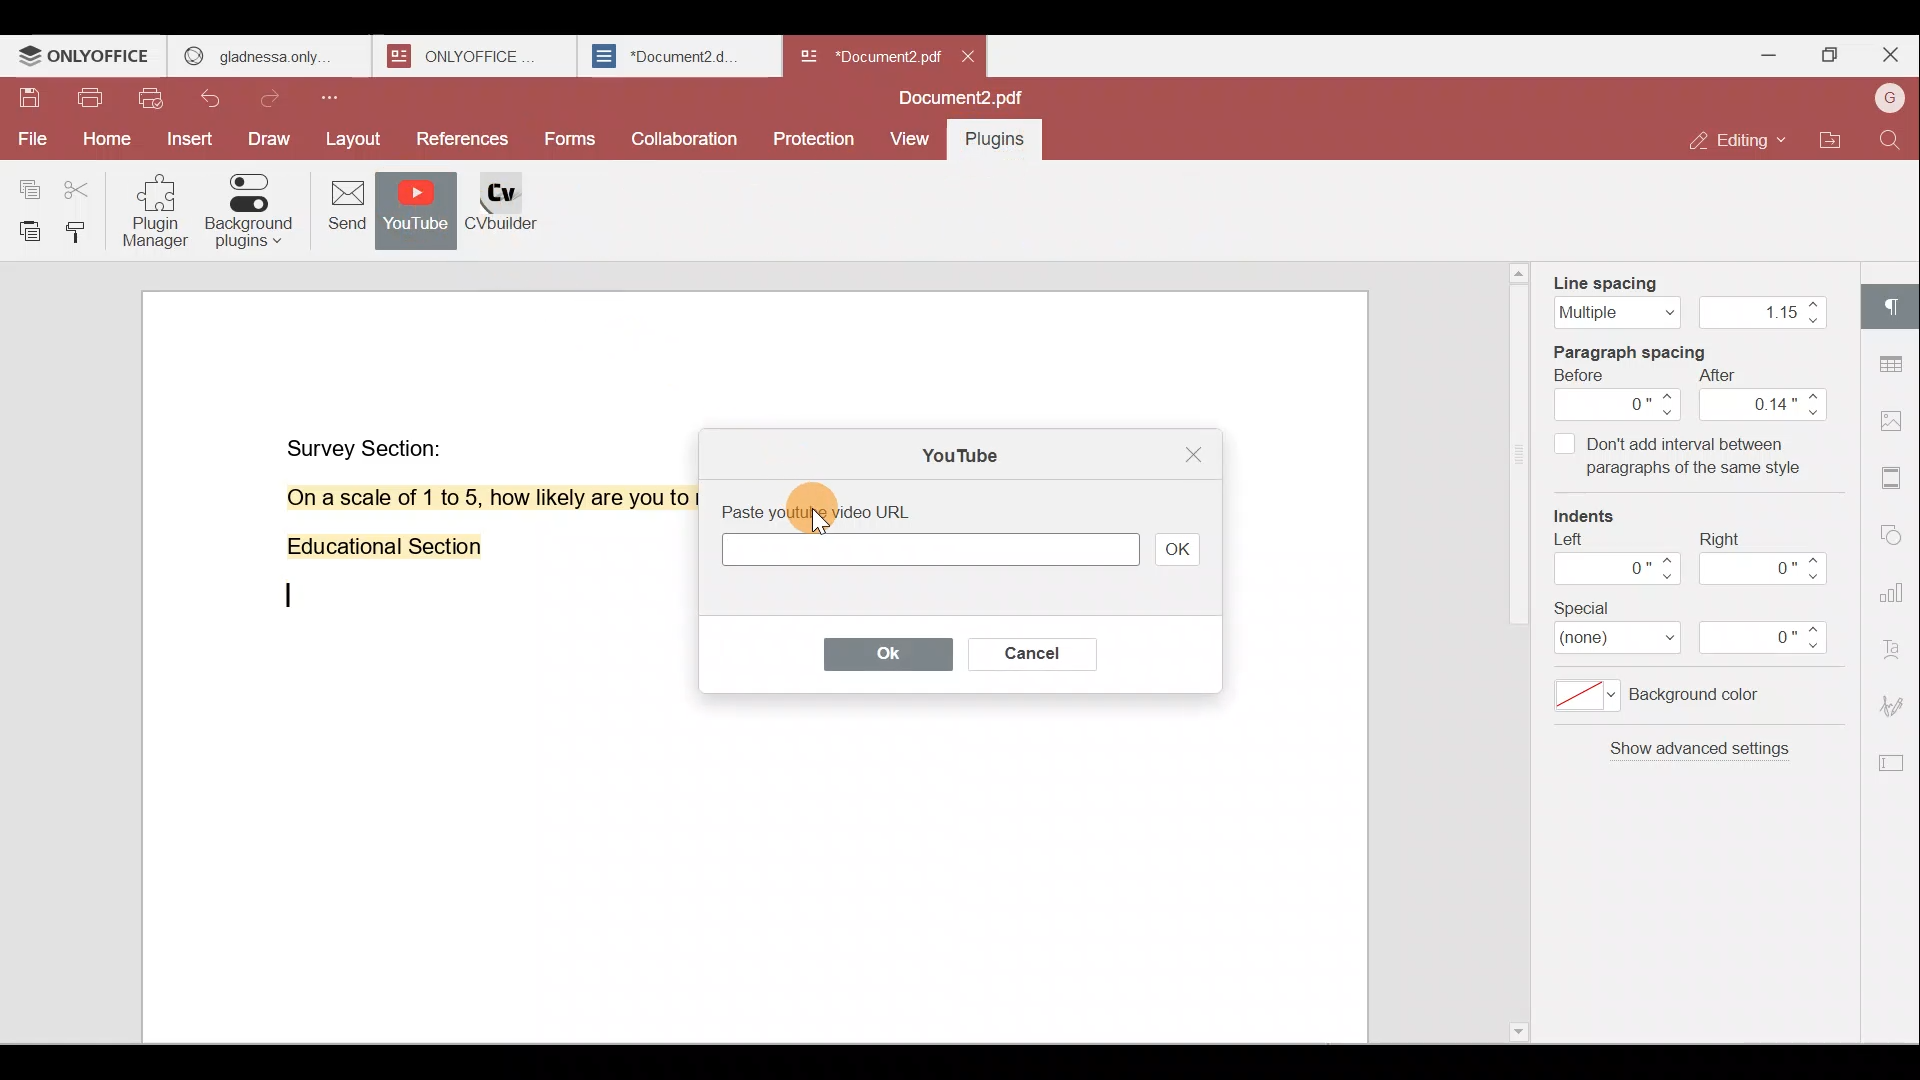  Describe the element at coordinates (376, 551) in the screenshot. I see `Educational Section` at that location.